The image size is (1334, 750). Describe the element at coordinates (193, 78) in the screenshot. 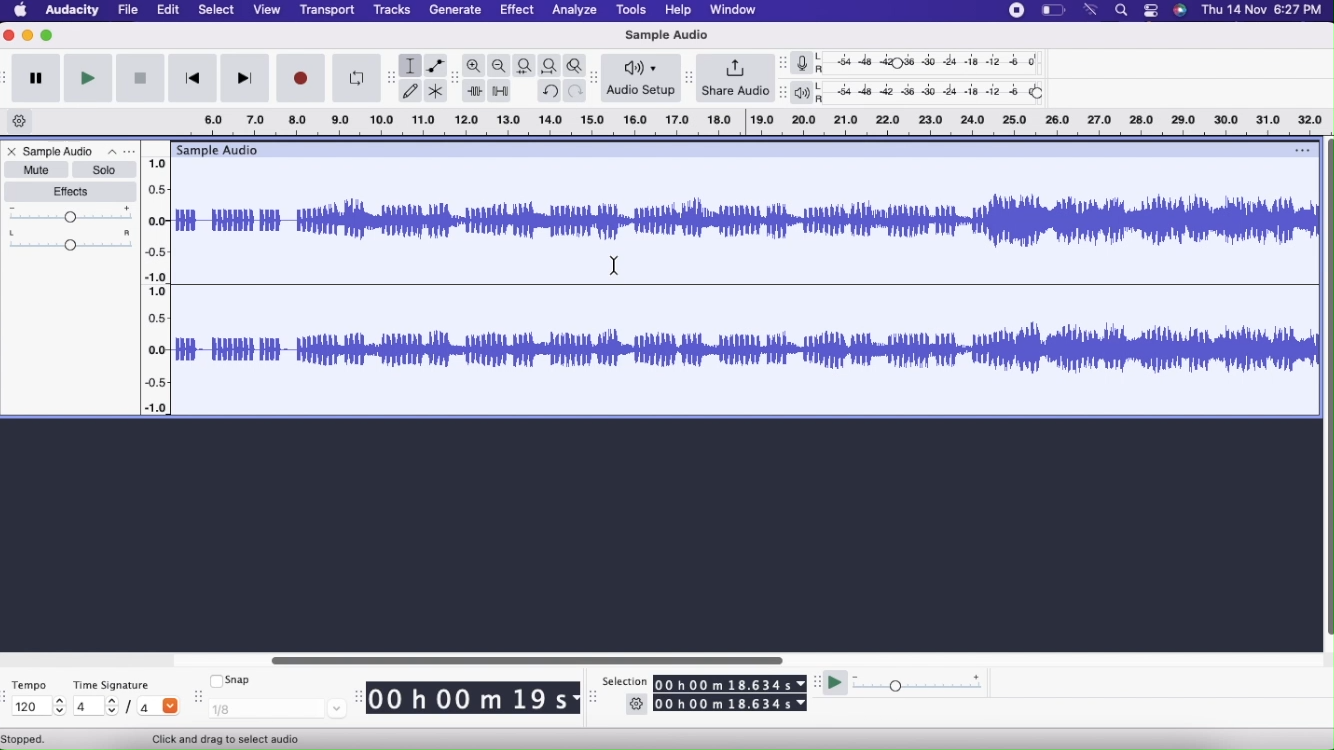

I see `Skip to start` at that location.